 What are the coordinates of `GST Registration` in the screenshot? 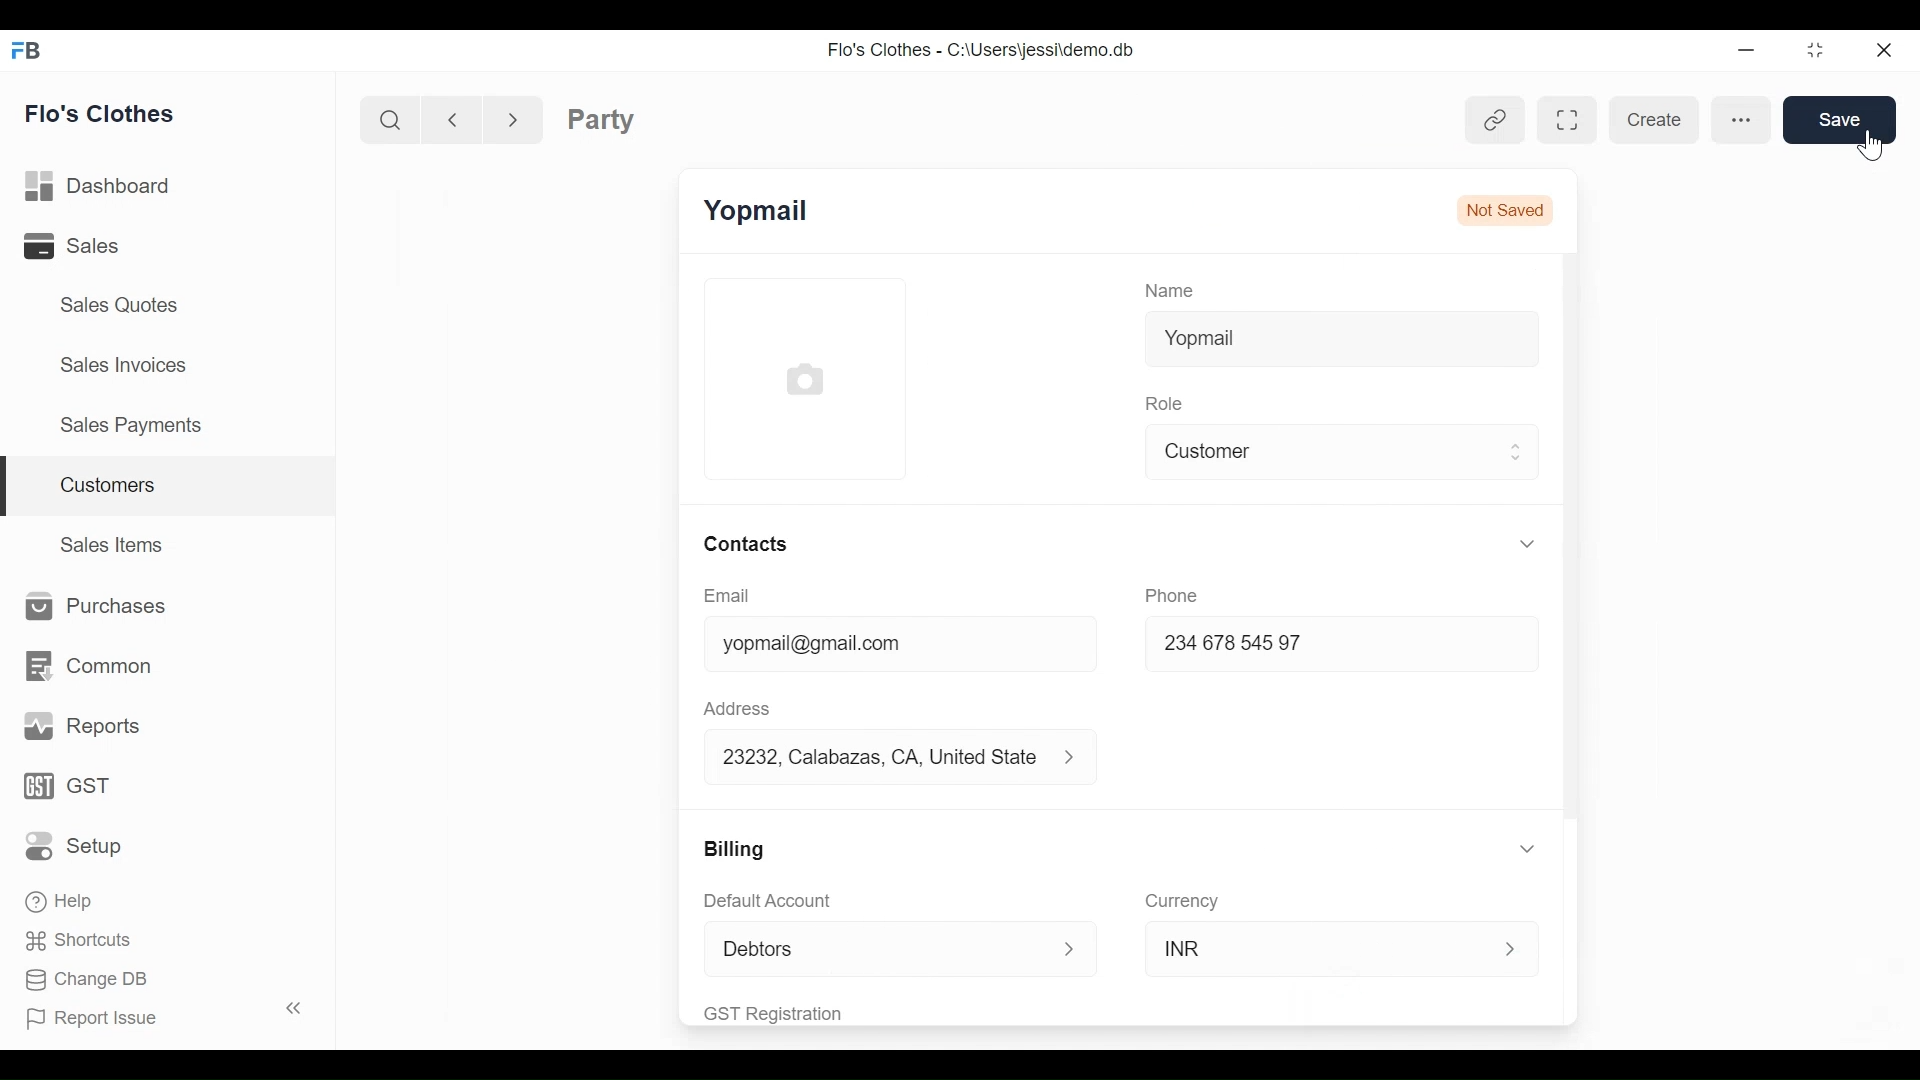 It's located at (802, 1012).